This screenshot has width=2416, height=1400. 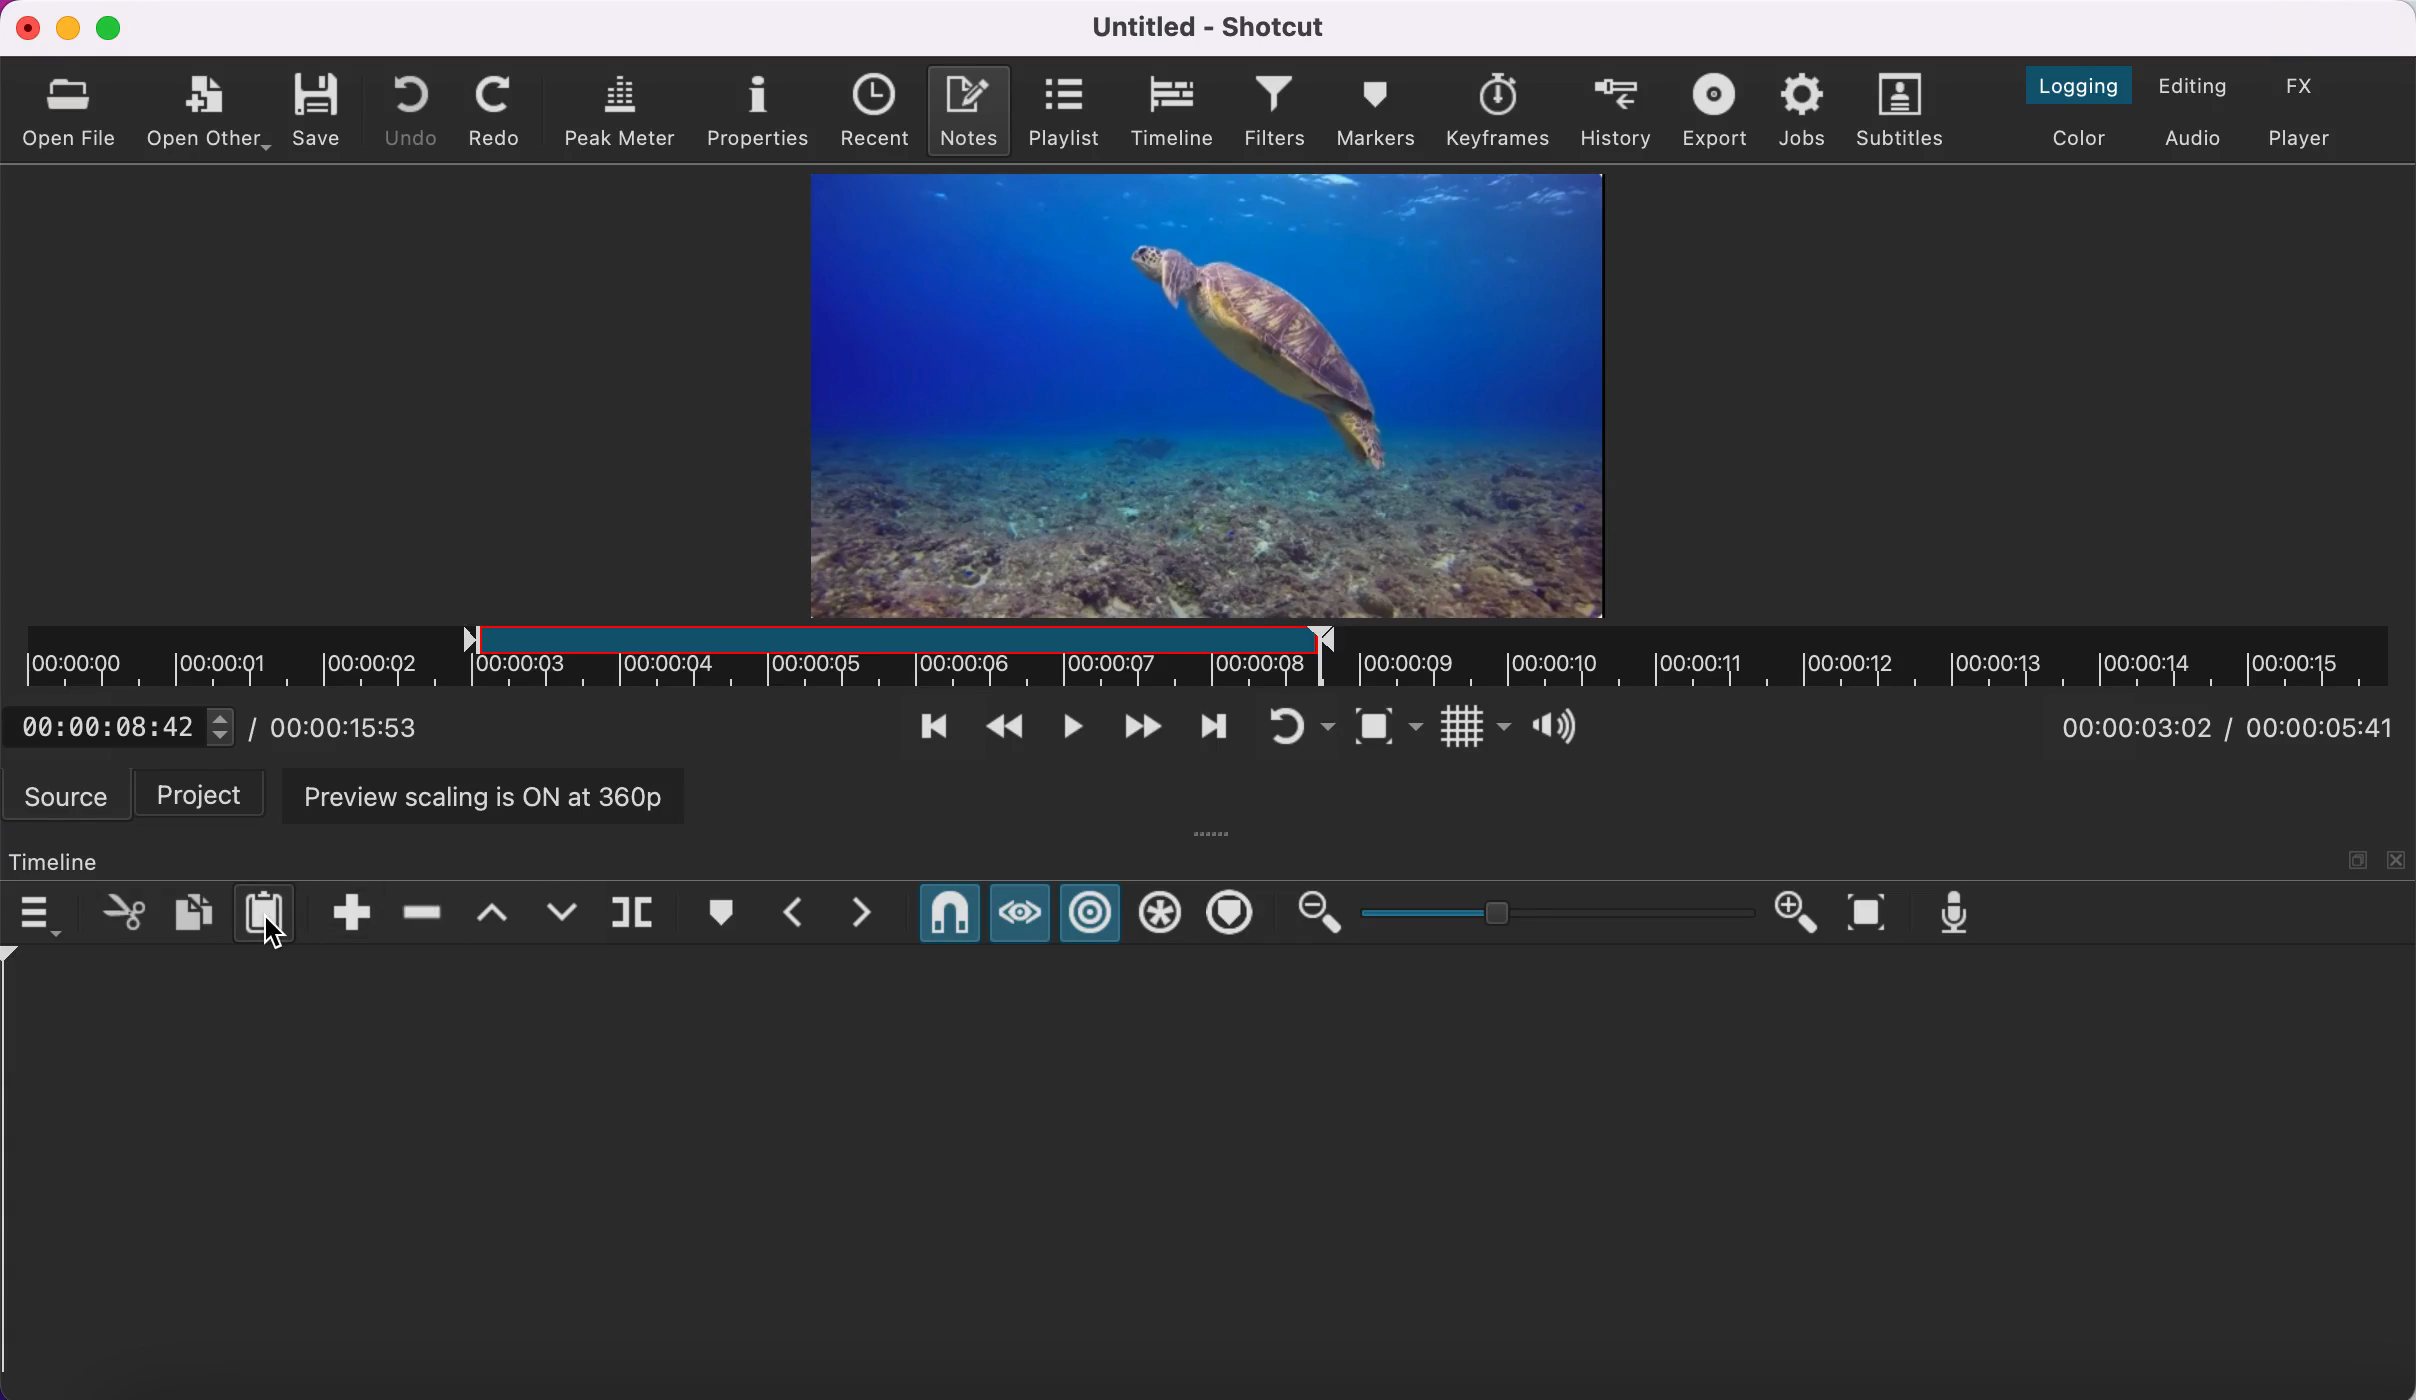 What do you see at coordinates (2197, 139) in the screenshot?
I see `switch to audio layout` at bounding box center [2197, 139].